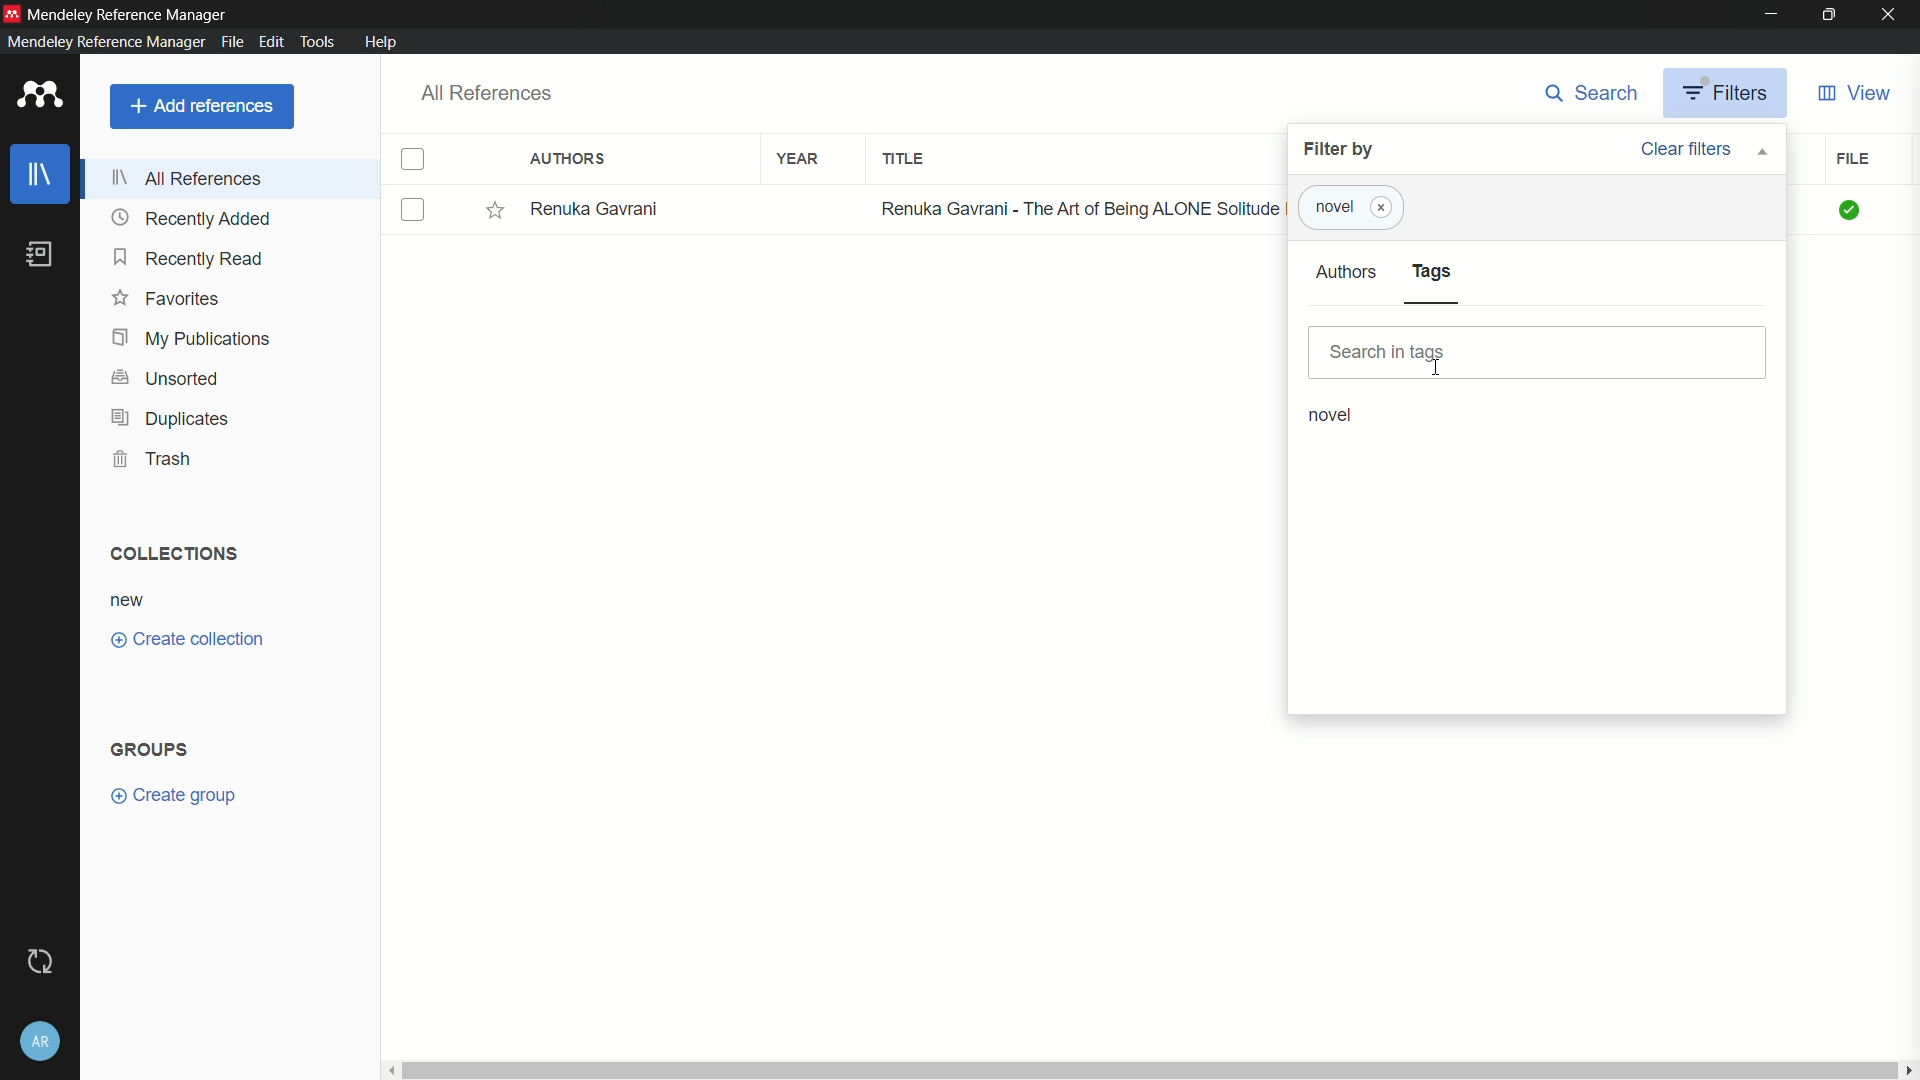 The image size is (1920, 1080). Describe the element at coordinates (1433, 271) in the screenshot. I see `tags` at that location.